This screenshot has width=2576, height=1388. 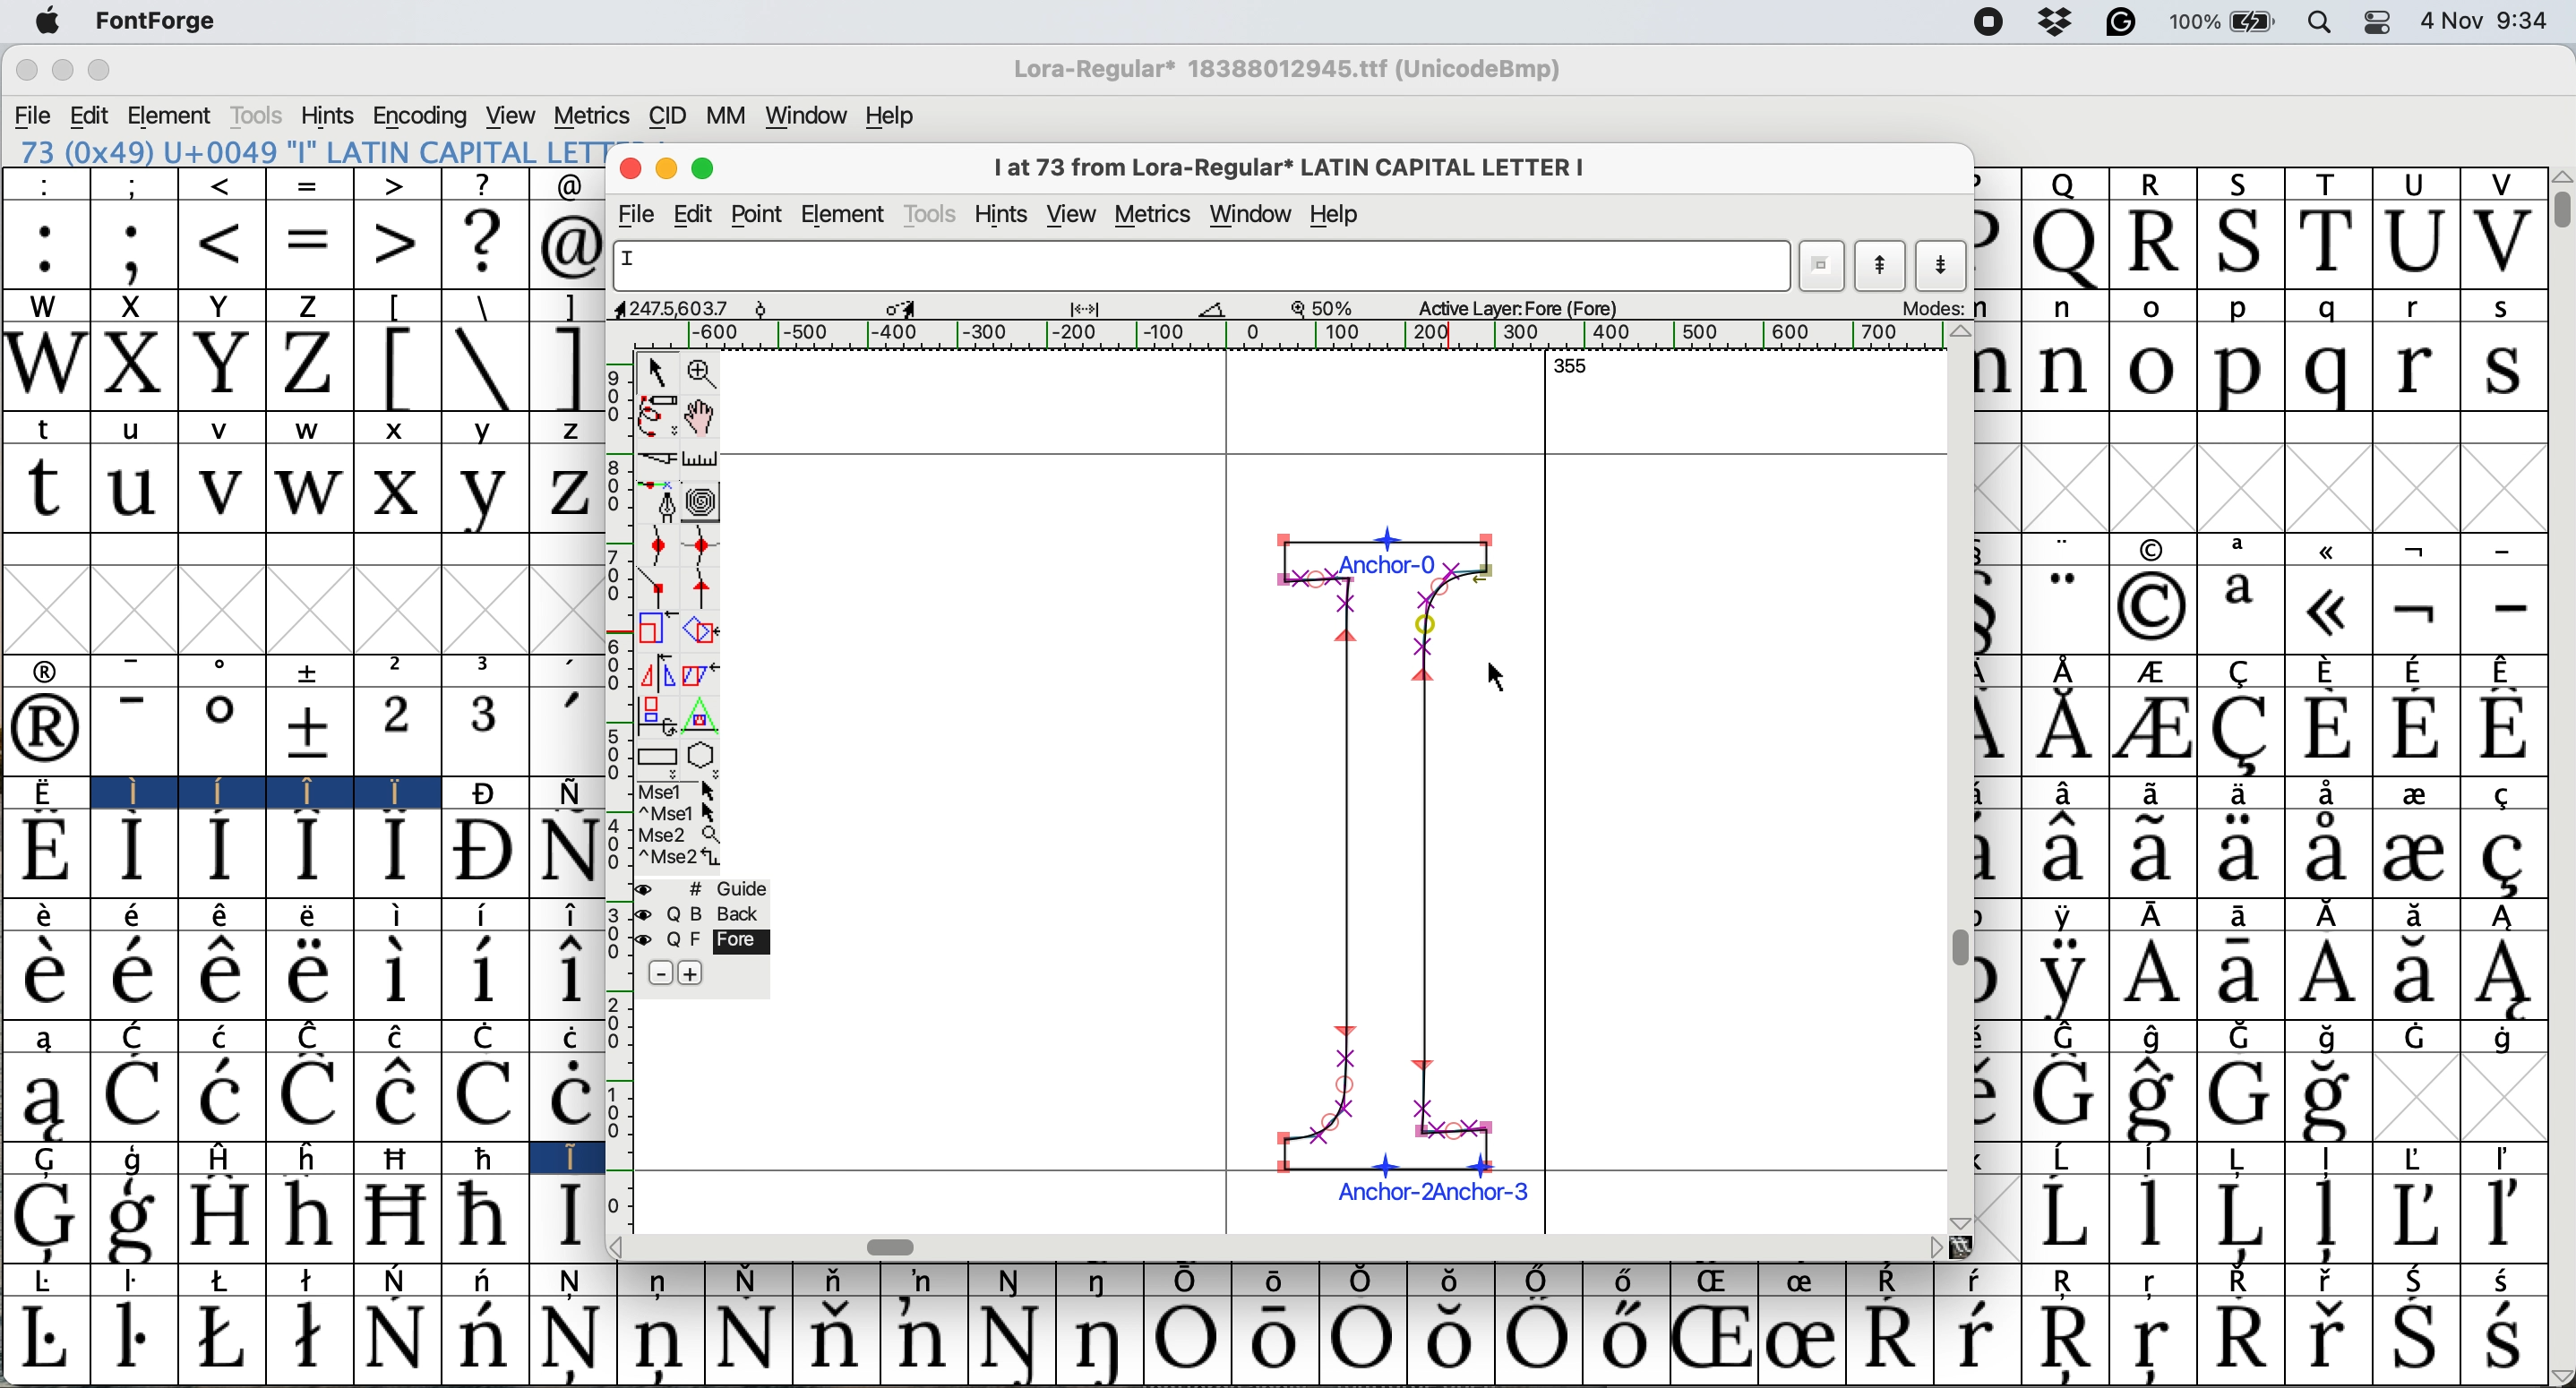 What do you see at coordinates (310, 1095) in the screenshot?
I see `Symbol` at bounding box center [310, 1095].